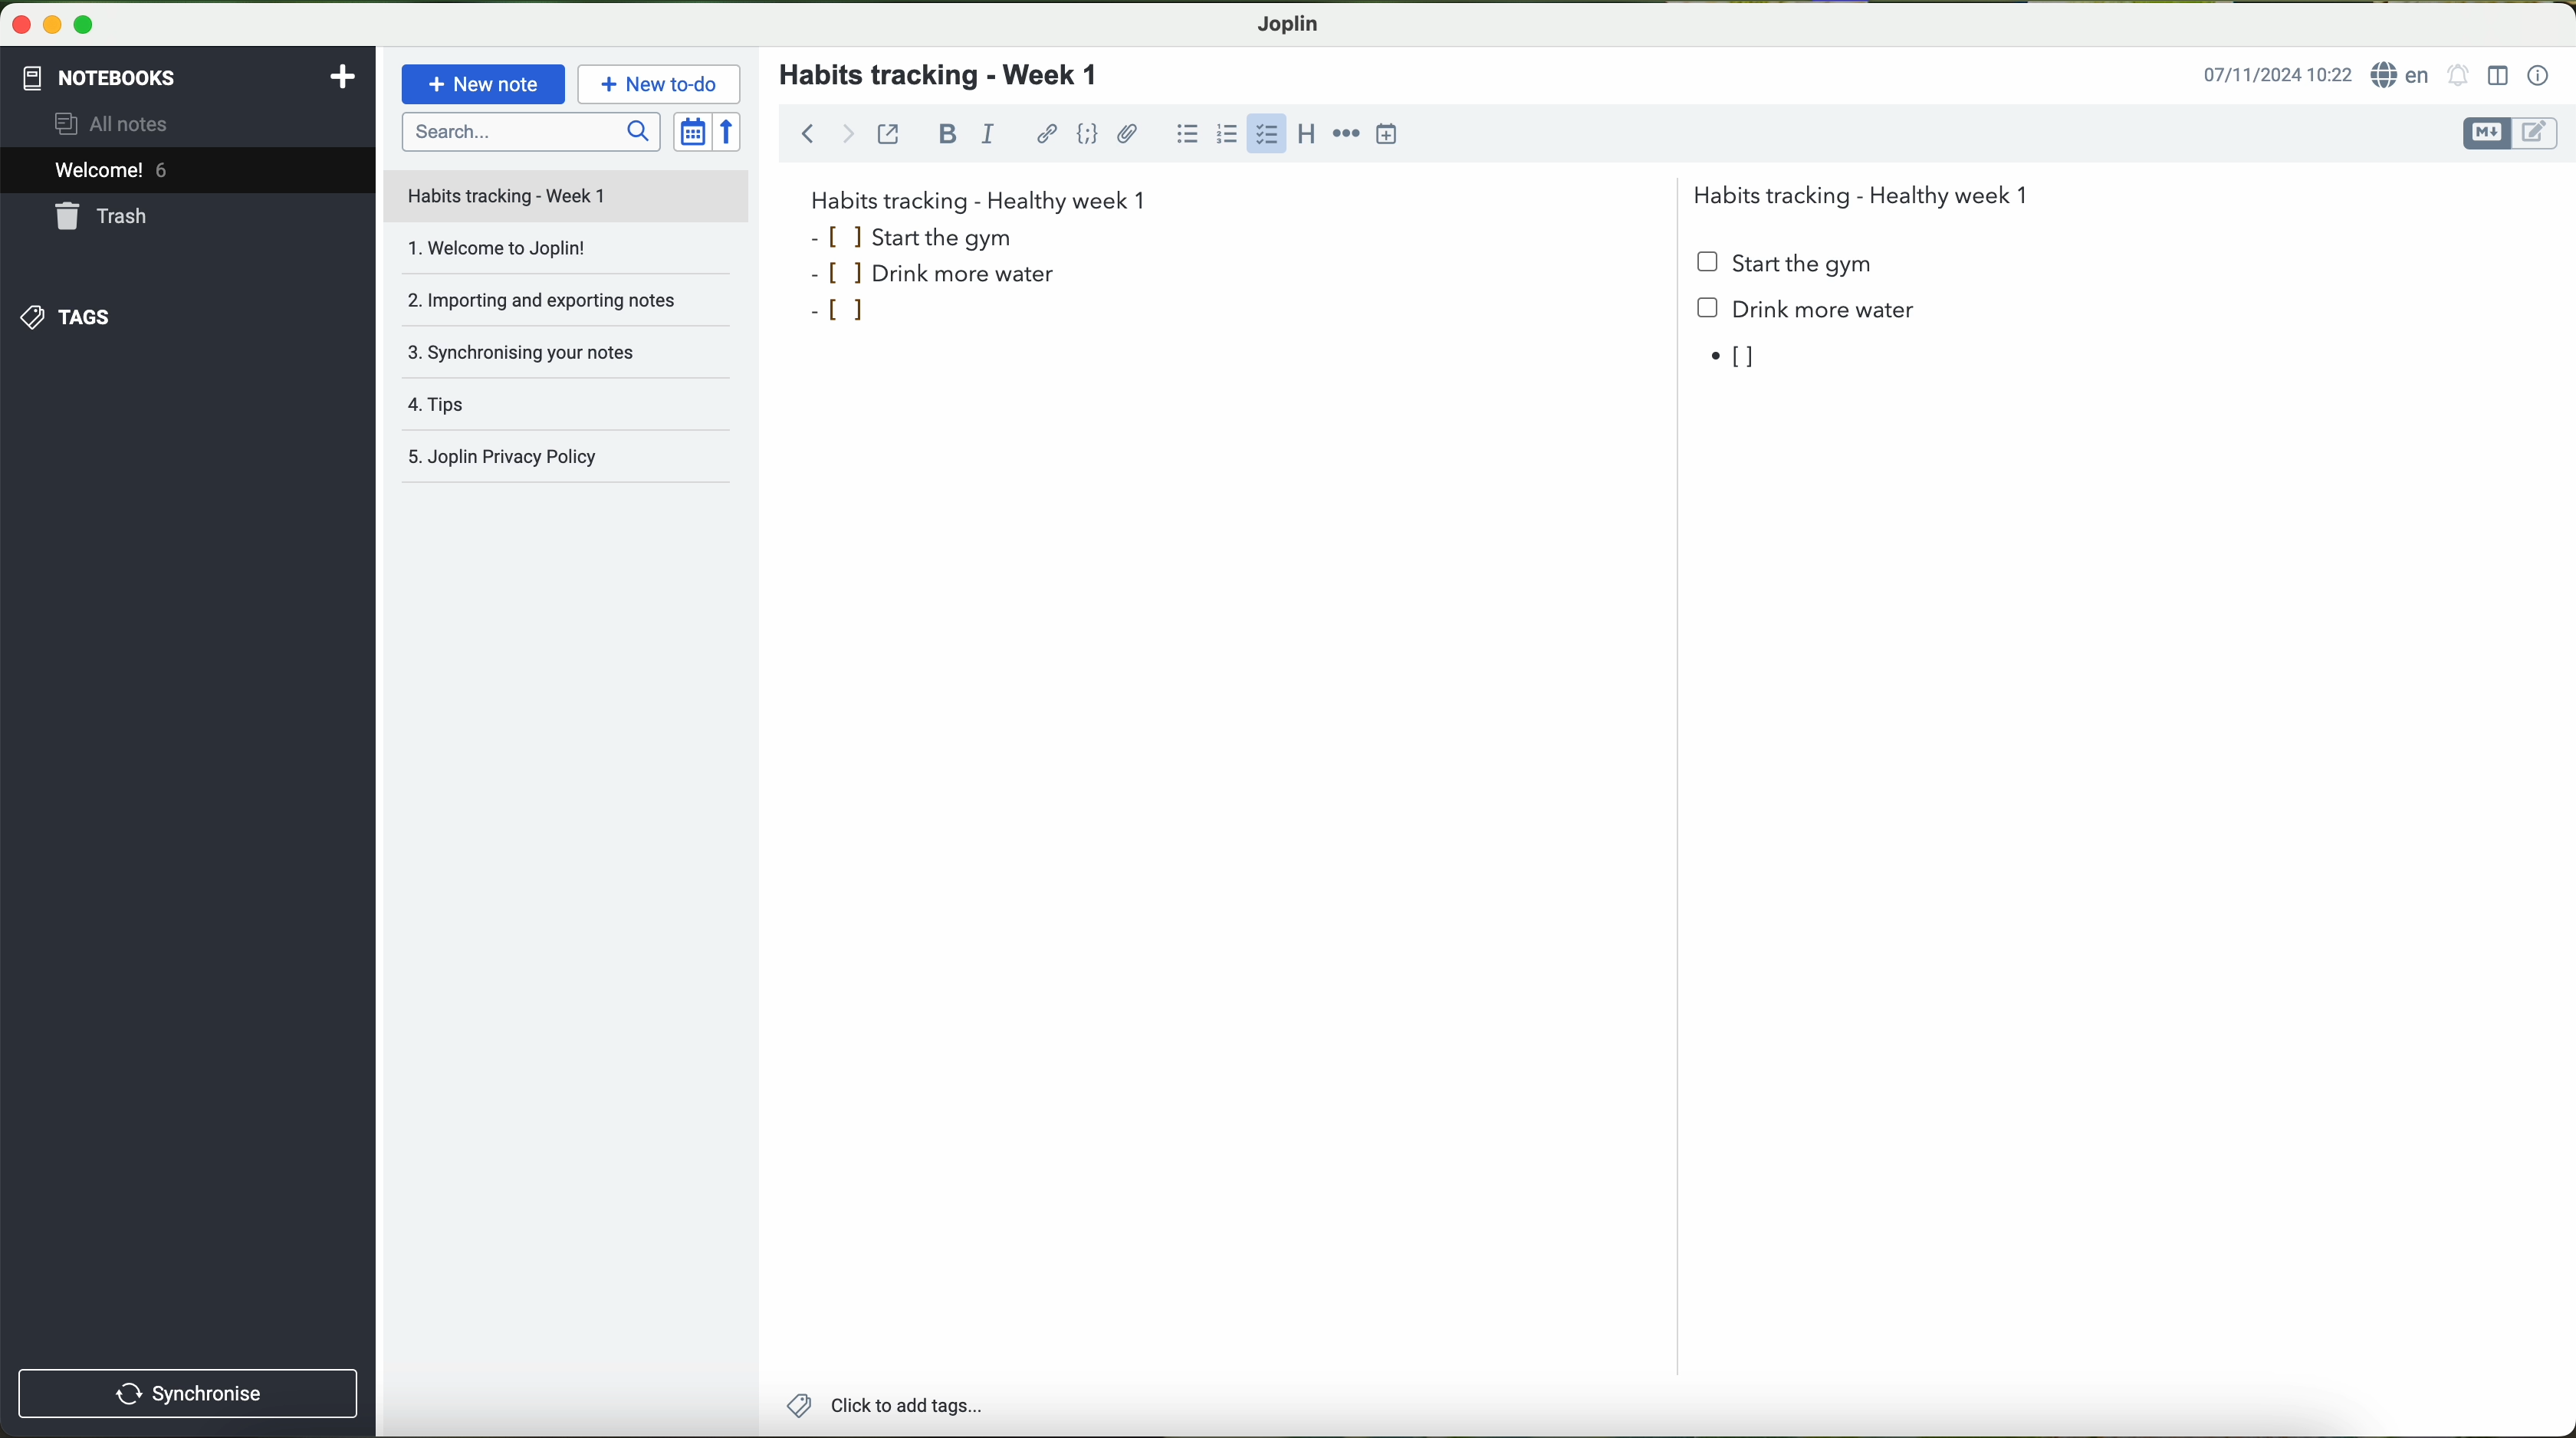 This screenshot has width=2576, height=1438. What do you see at coordinates (988, 132) in the screenshot?
I see `italic` at bounding box center [988, 132].